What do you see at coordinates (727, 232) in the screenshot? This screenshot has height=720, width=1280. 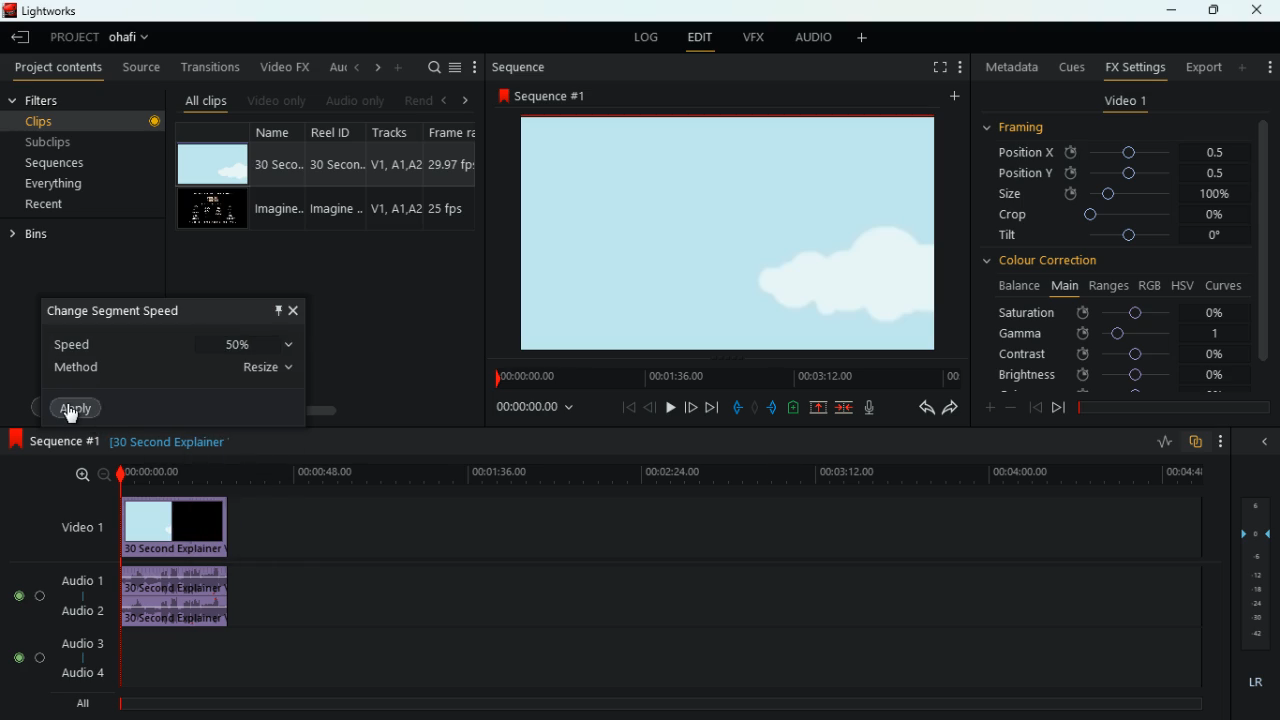 I see `image` at bounding box center [727, 232].